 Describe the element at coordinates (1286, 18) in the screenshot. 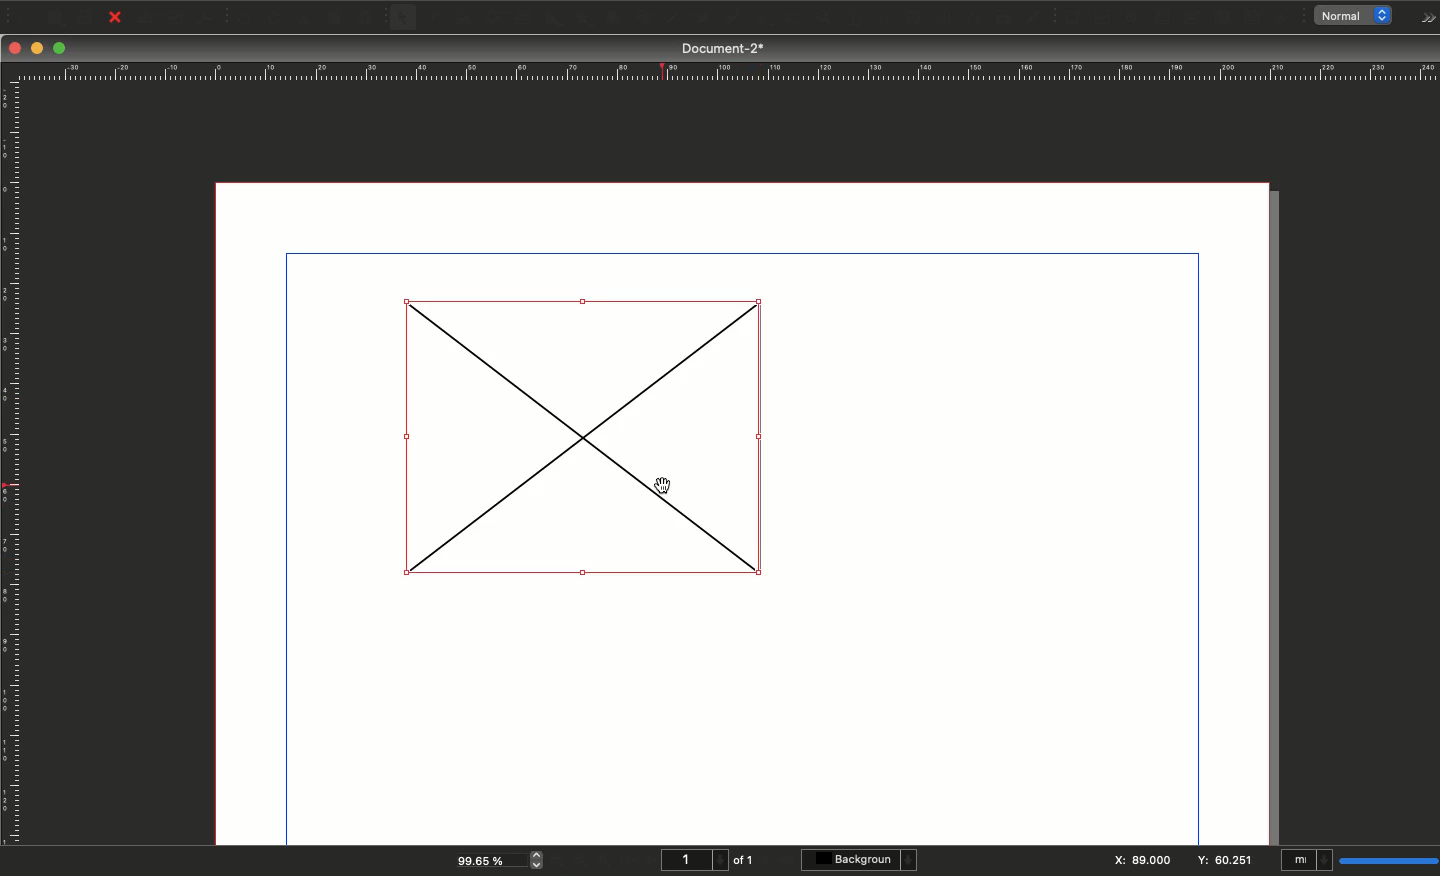

I see `Link annotation` at that location.